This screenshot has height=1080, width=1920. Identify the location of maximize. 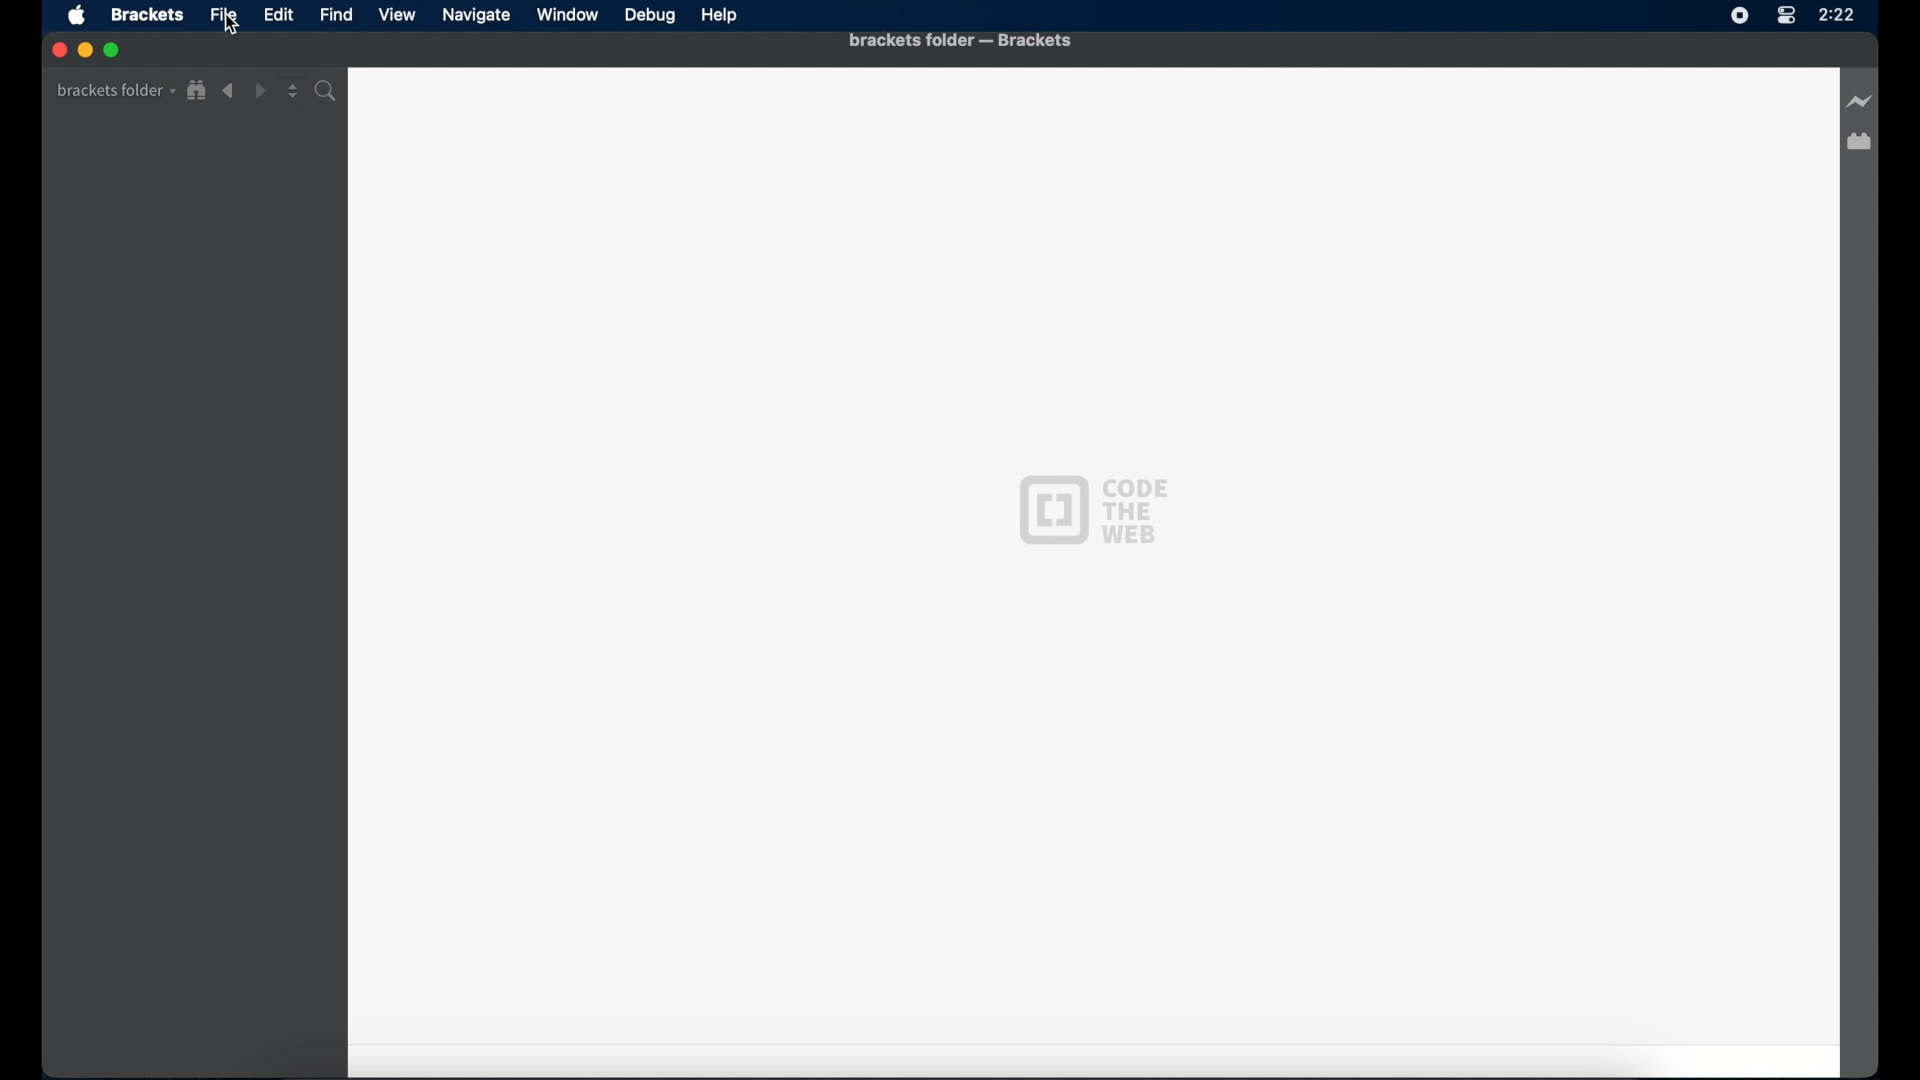
(114, 51).